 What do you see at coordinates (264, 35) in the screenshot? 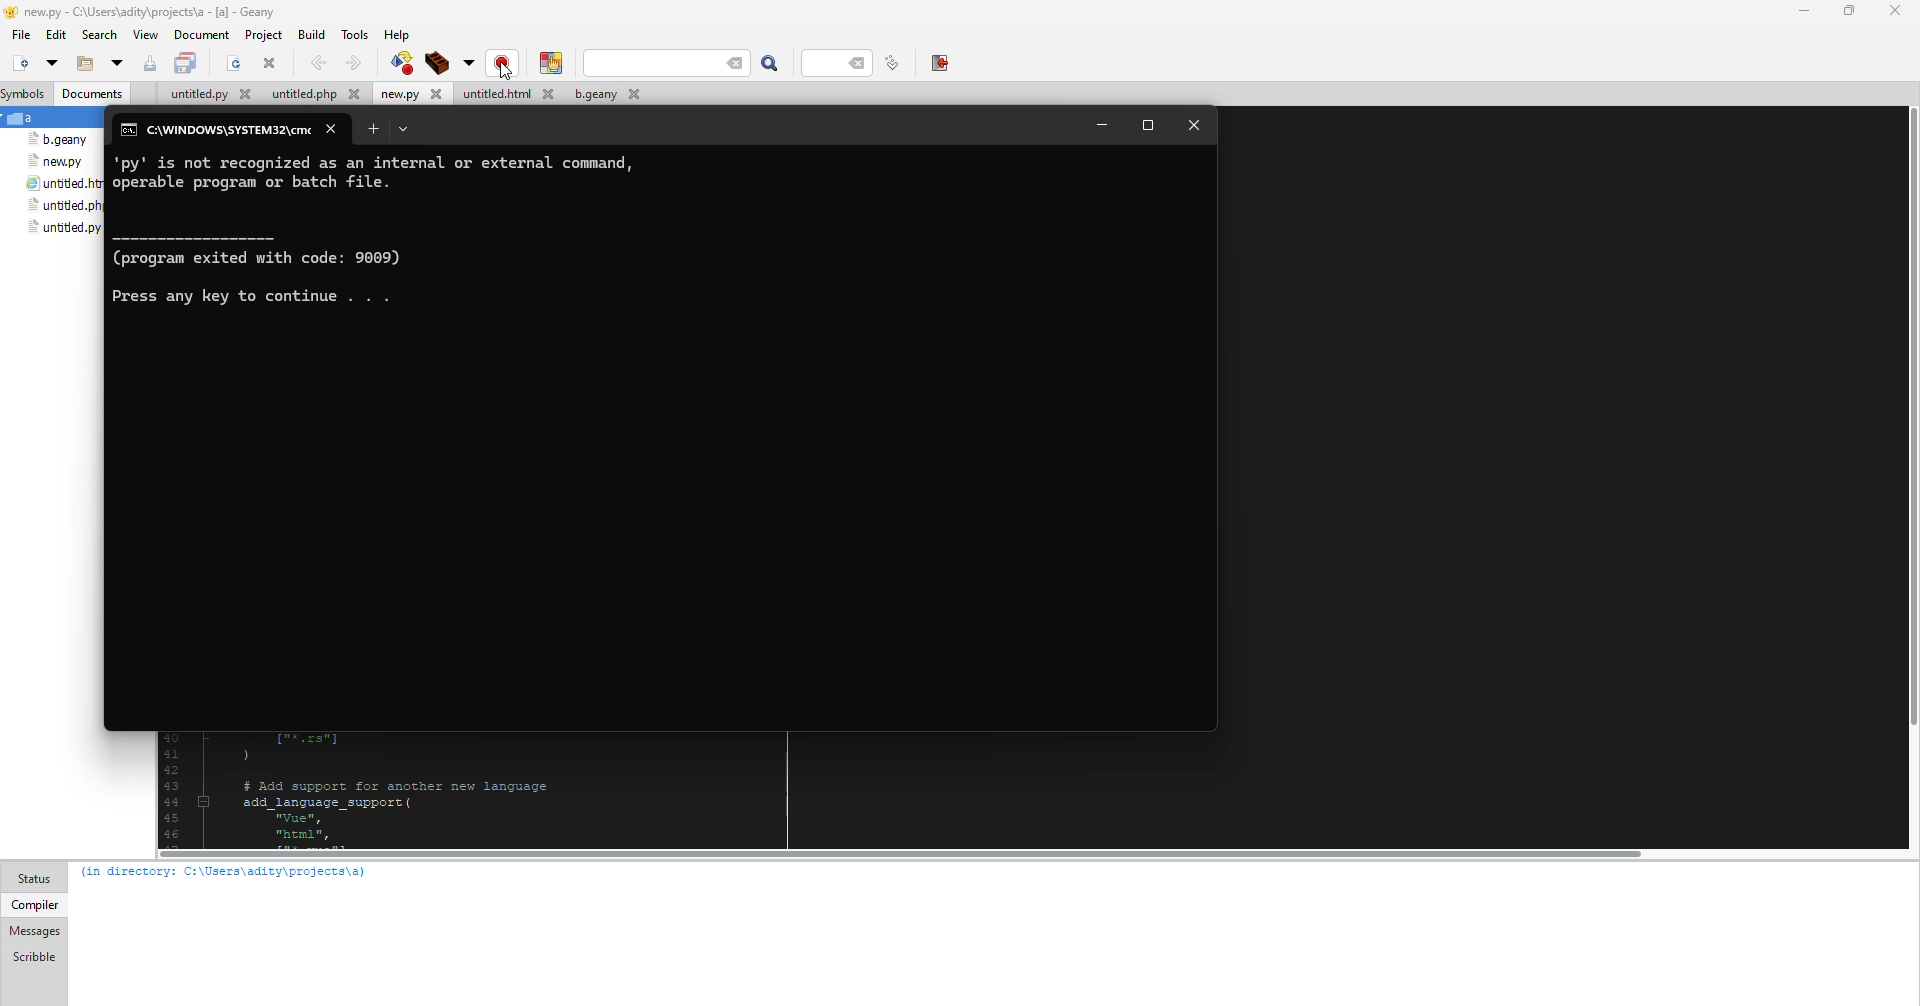
I see `project` at bounding box center [264, 35].